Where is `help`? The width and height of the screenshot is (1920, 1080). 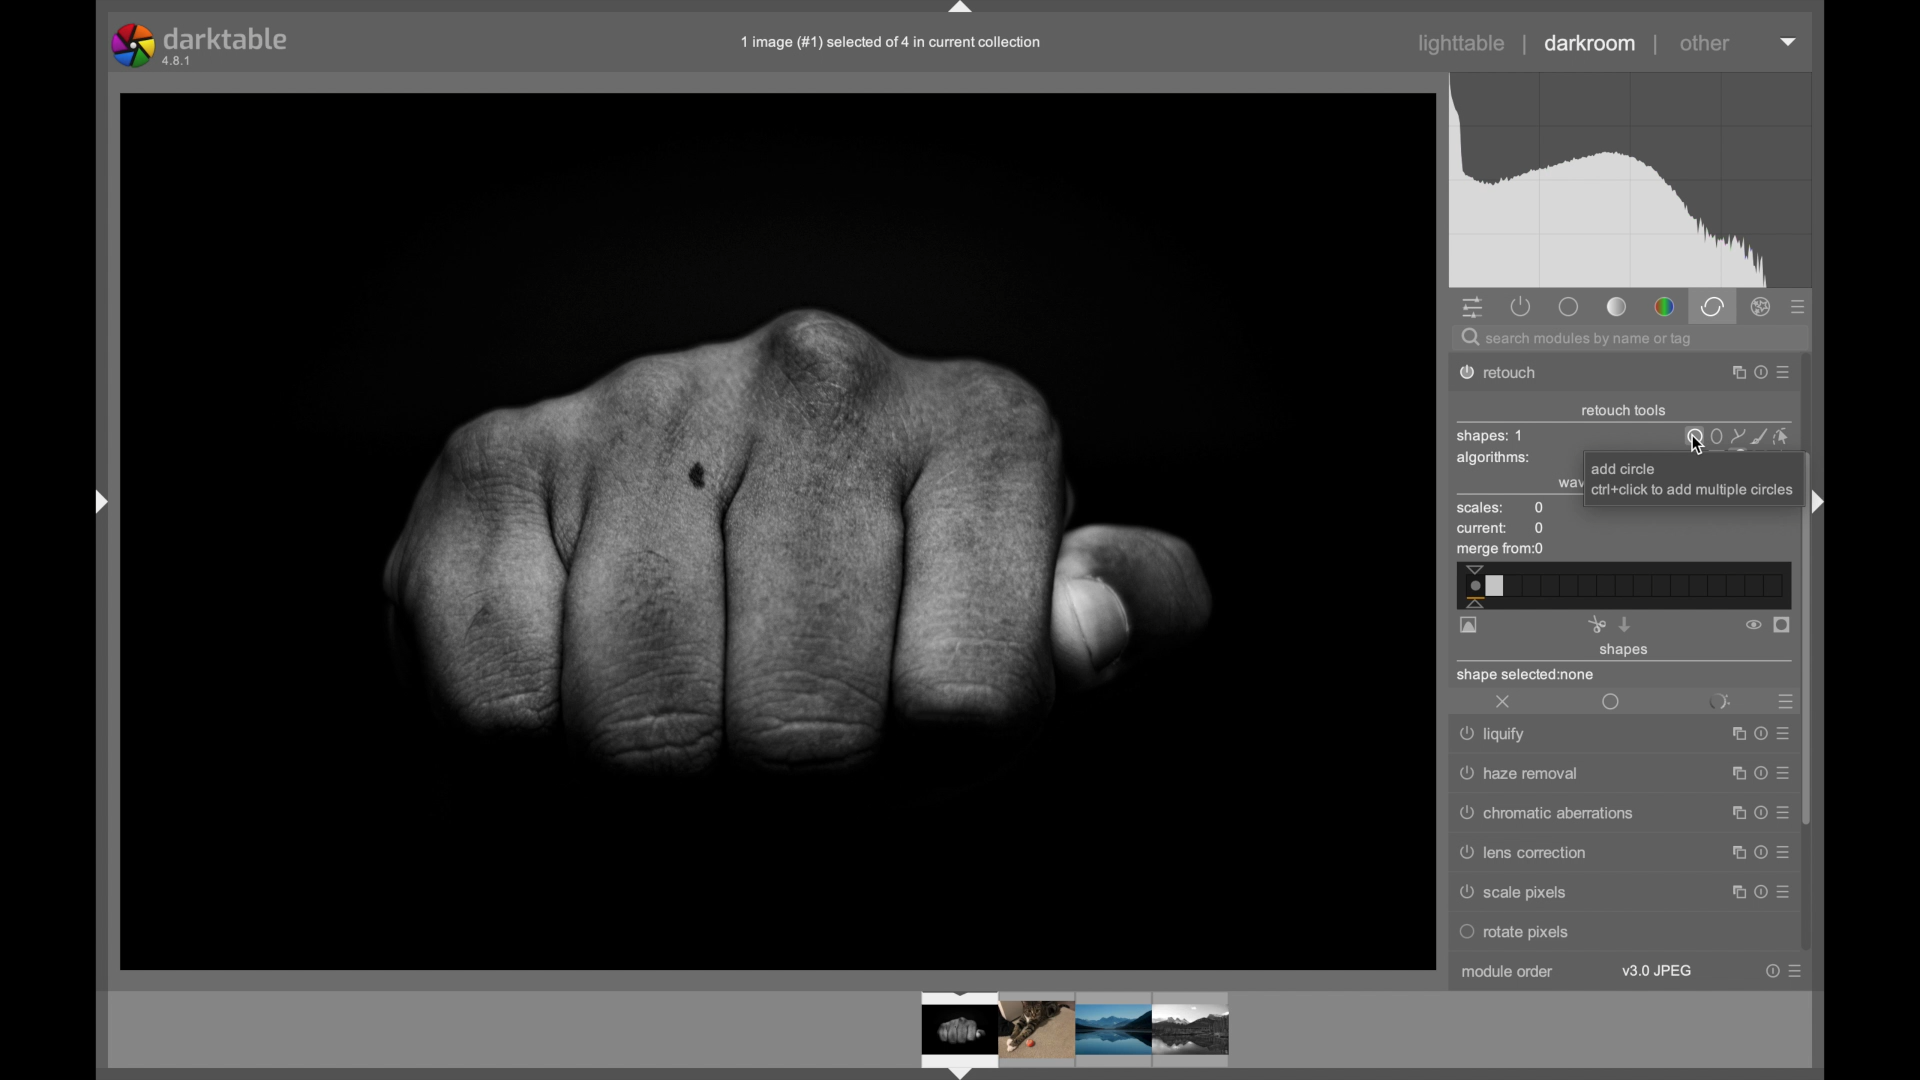 help is located at coordinates (1757, 774).